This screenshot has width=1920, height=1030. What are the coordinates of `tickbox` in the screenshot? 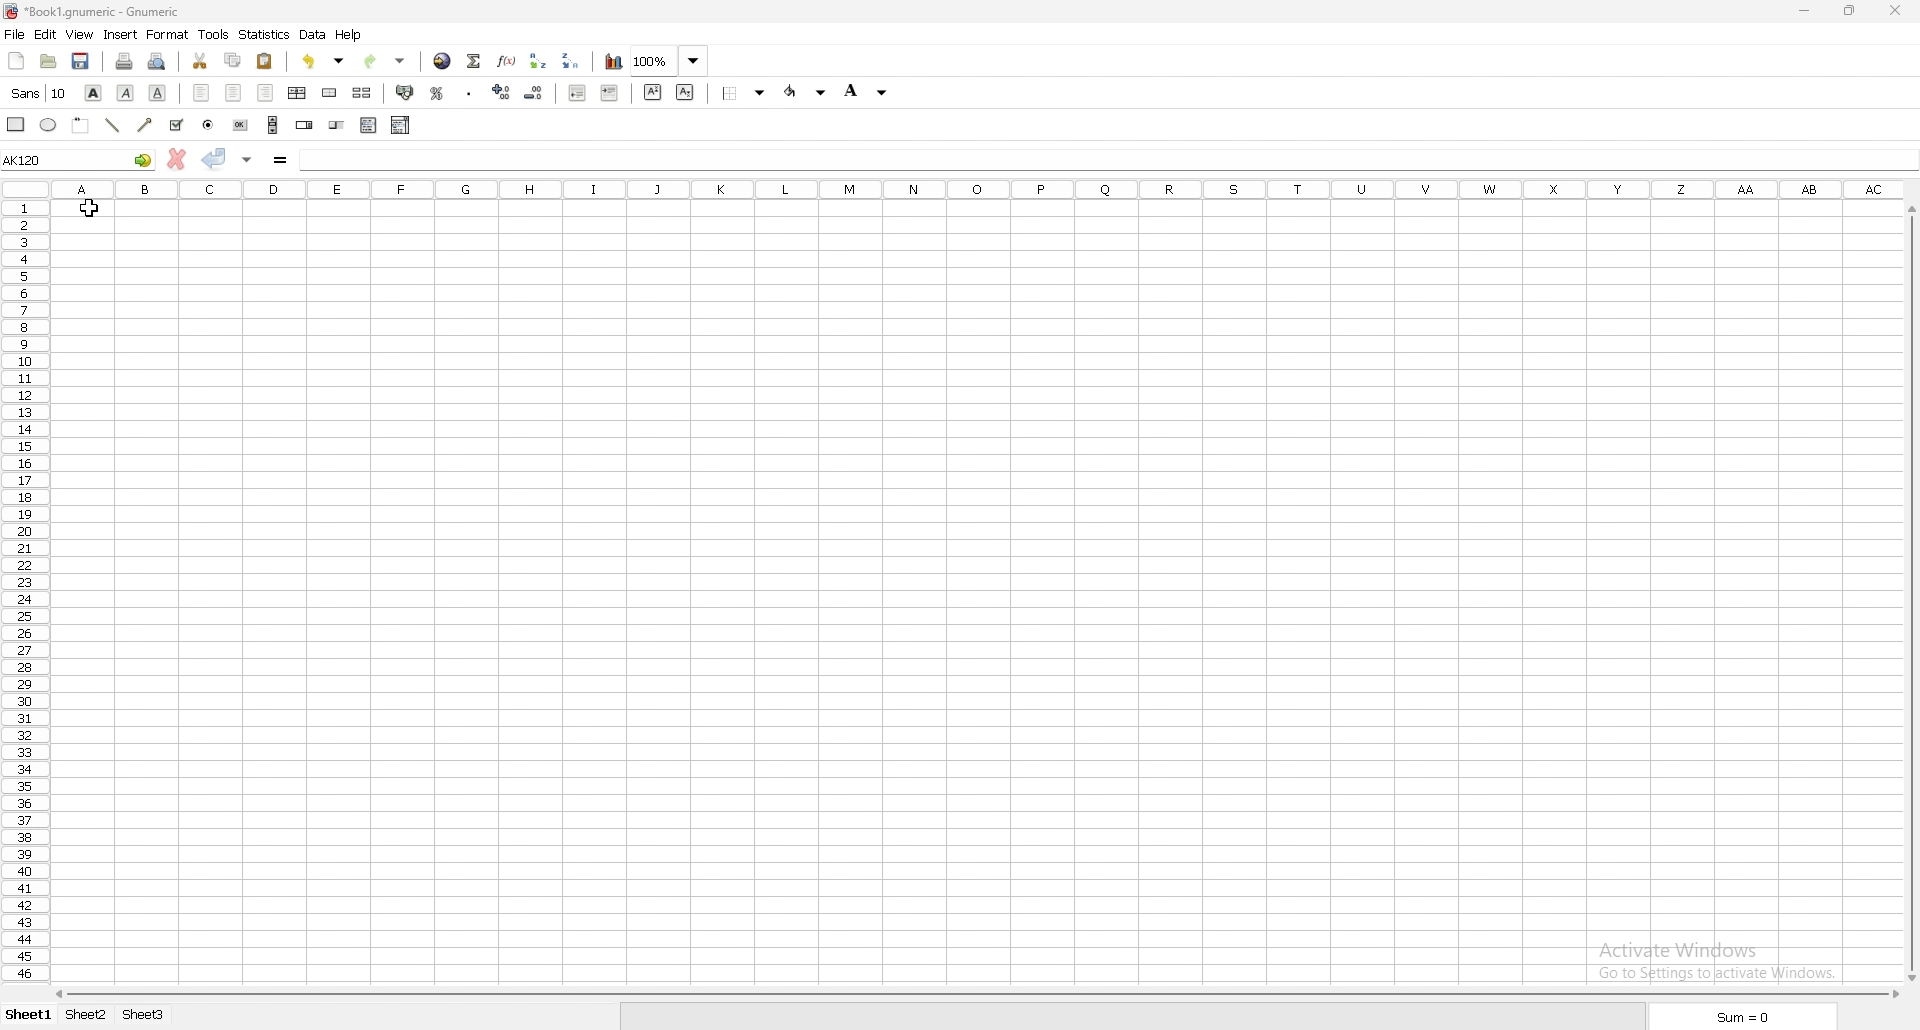 It's located at (177, 125).